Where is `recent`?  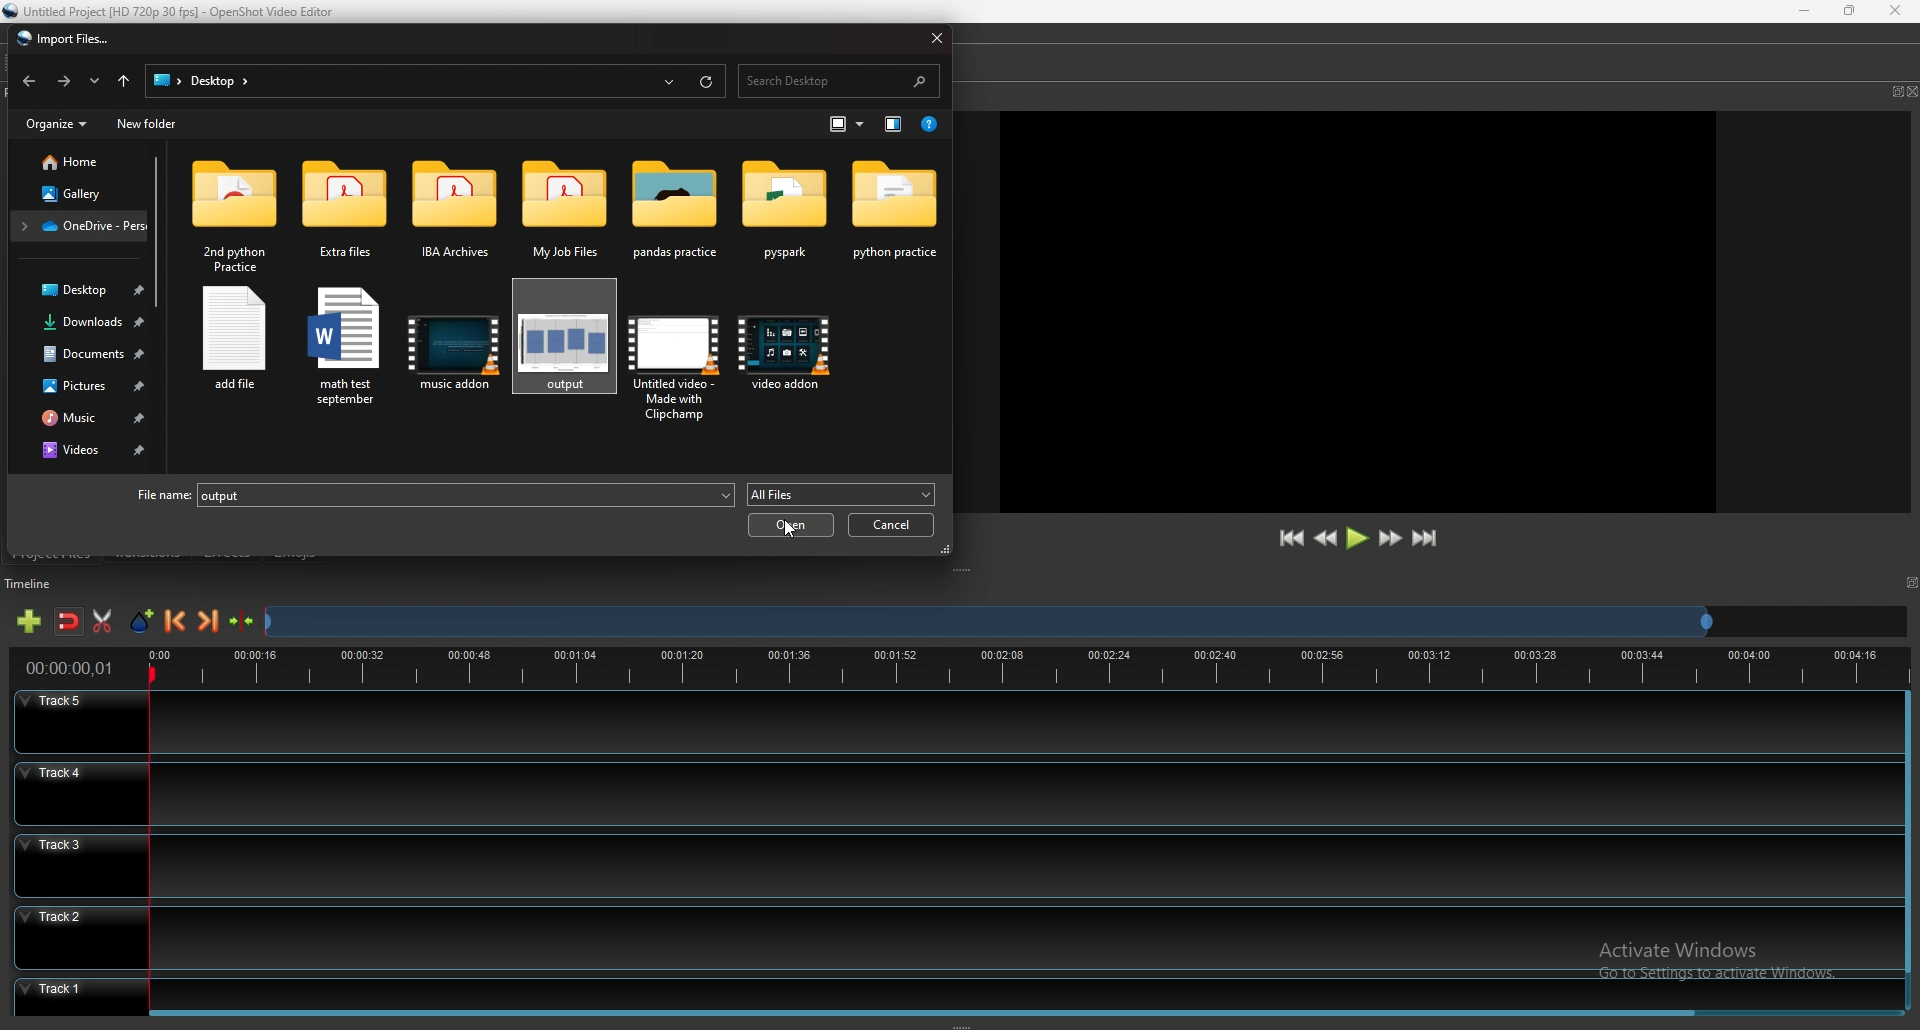 recent is located at coordinates (671, 82).